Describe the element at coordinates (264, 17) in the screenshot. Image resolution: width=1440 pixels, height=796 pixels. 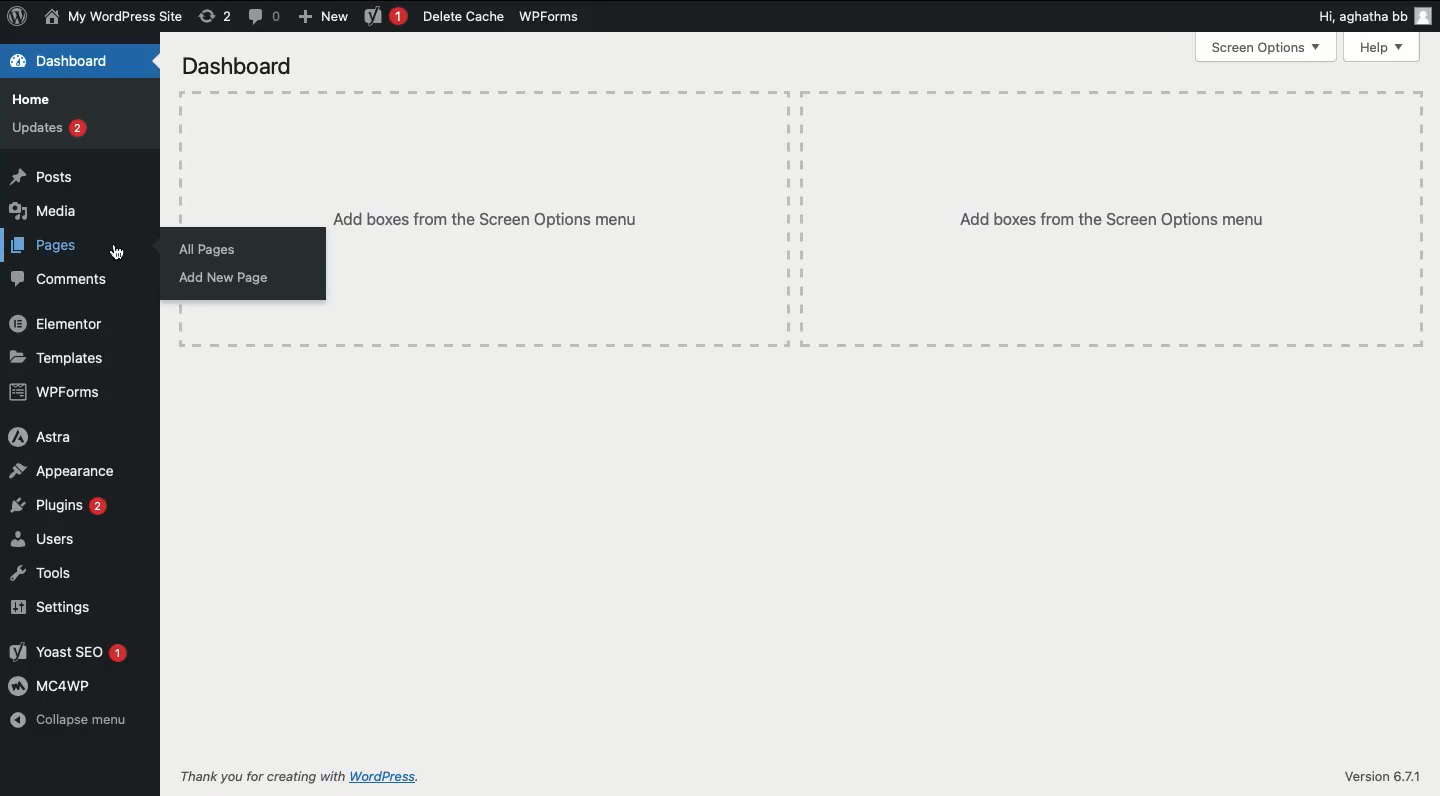
I see `Comments` at that location.